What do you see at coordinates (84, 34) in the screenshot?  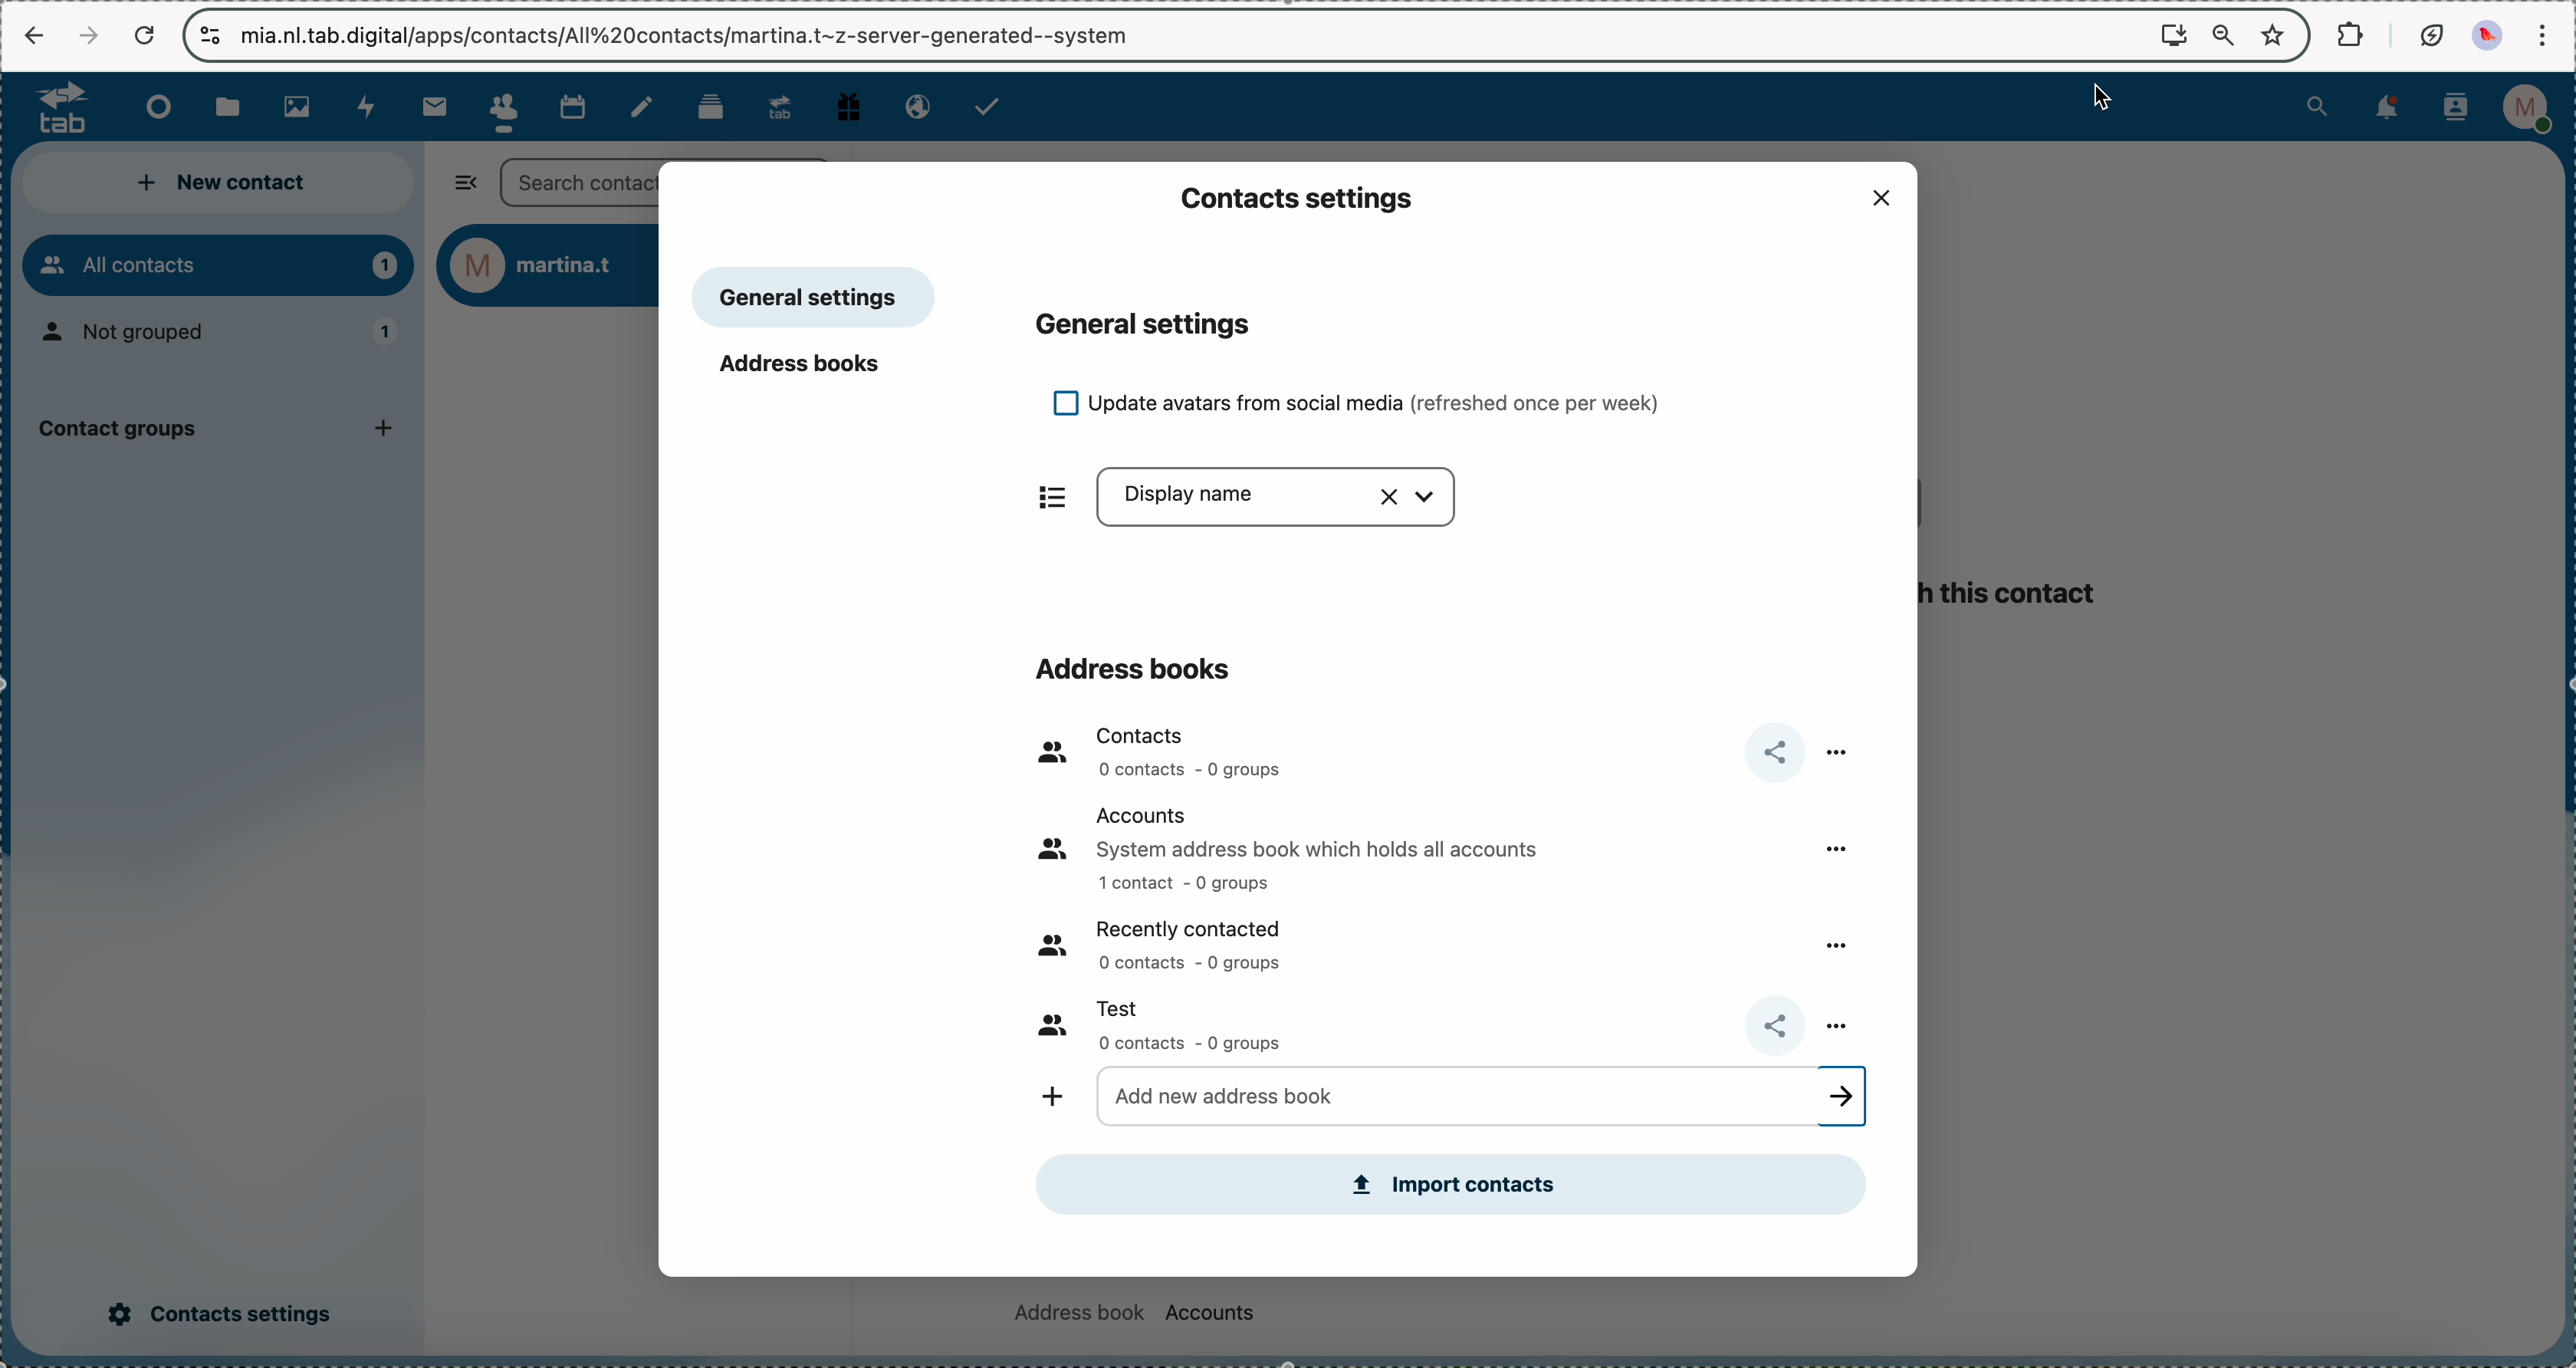 I see `navigate foward` at bounding box center [84, 34].